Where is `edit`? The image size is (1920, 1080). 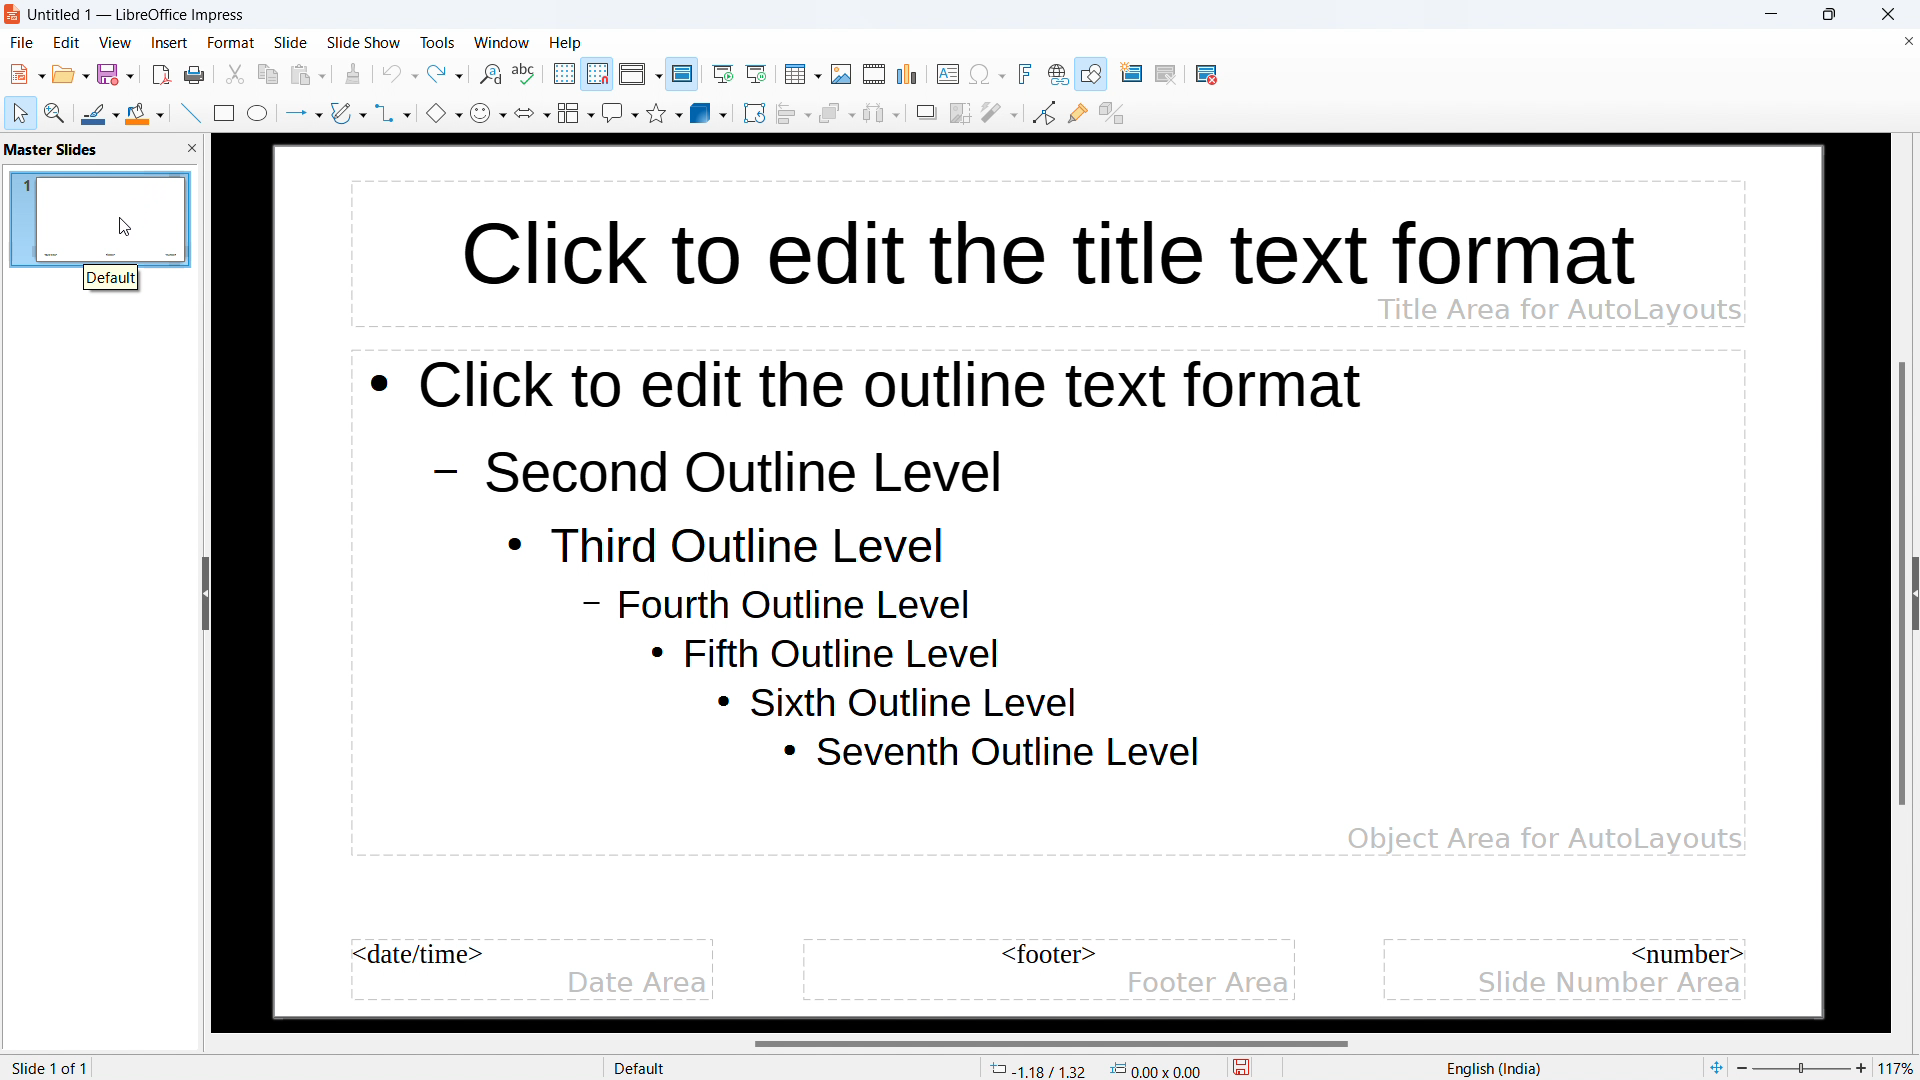
edit is located at coordinates (67, 43).